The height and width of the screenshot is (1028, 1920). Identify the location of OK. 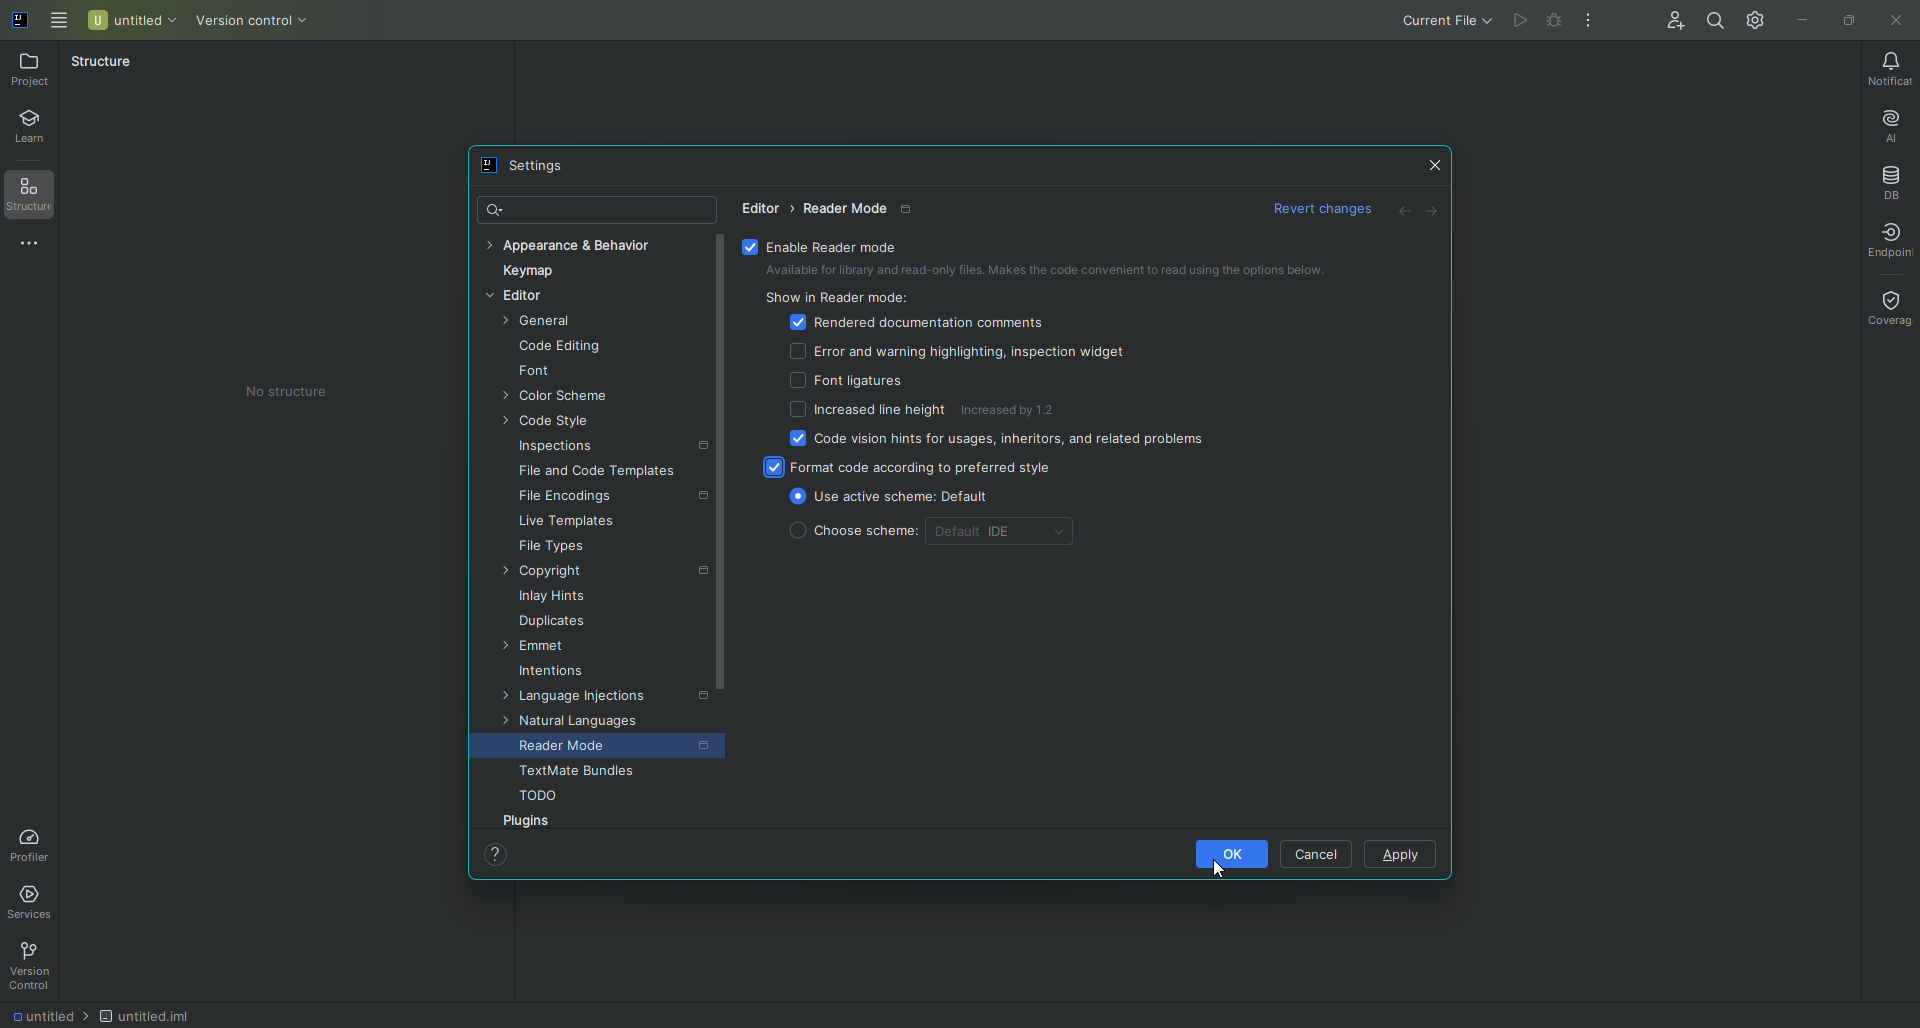
(1232, 854).